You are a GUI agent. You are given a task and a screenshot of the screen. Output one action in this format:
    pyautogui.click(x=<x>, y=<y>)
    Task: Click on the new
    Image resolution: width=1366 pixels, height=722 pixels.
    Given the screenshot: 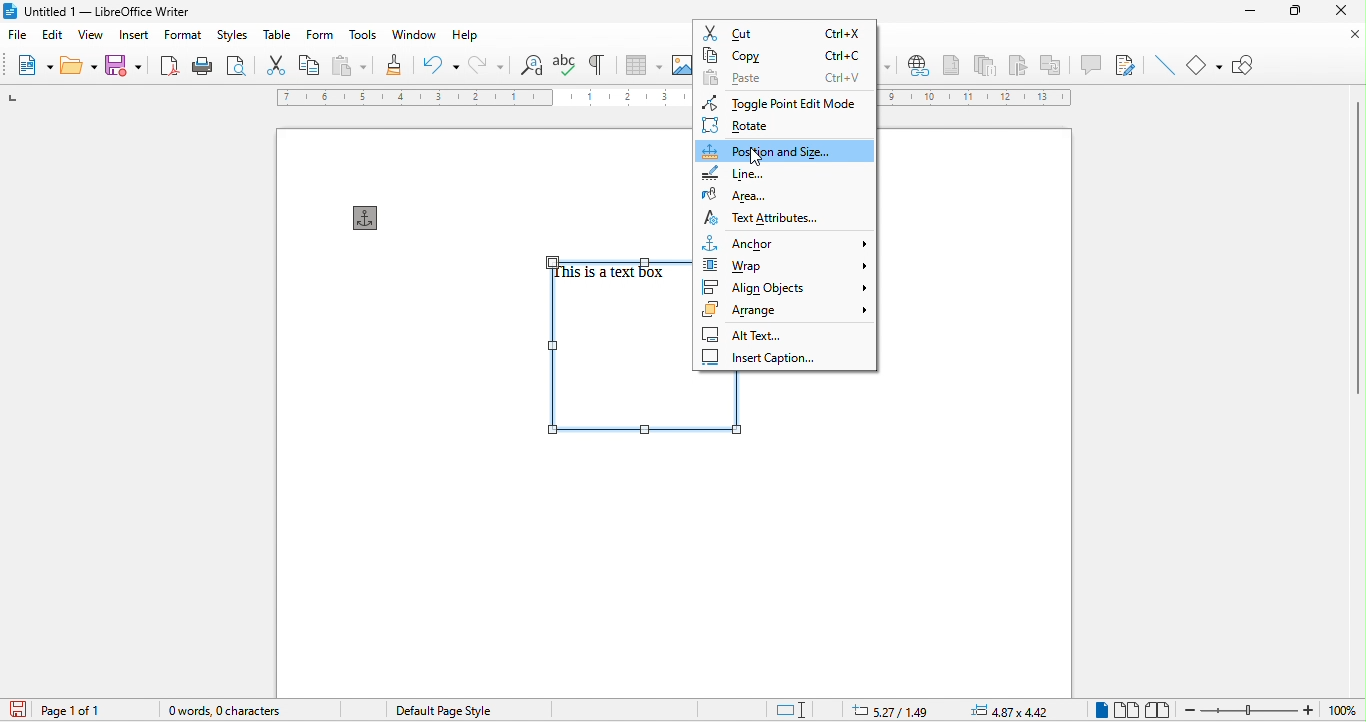 What is the action you would take?
    pyautogui.click(x=34, y=67)
    